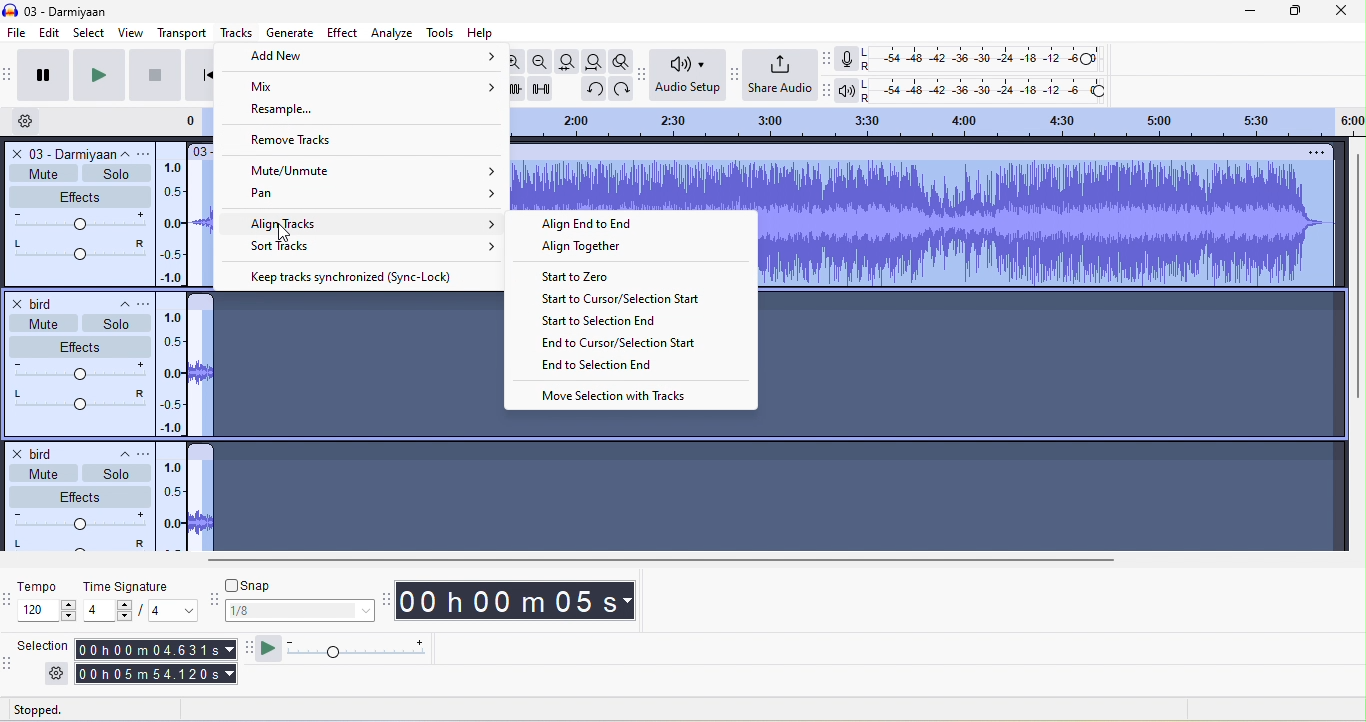 This screenshot has height=722, width=1366. What do you see at coordinates (832, 90) in the screenshot?
I see `audacity play back meter toolbar` at bounding box center [832, 90].